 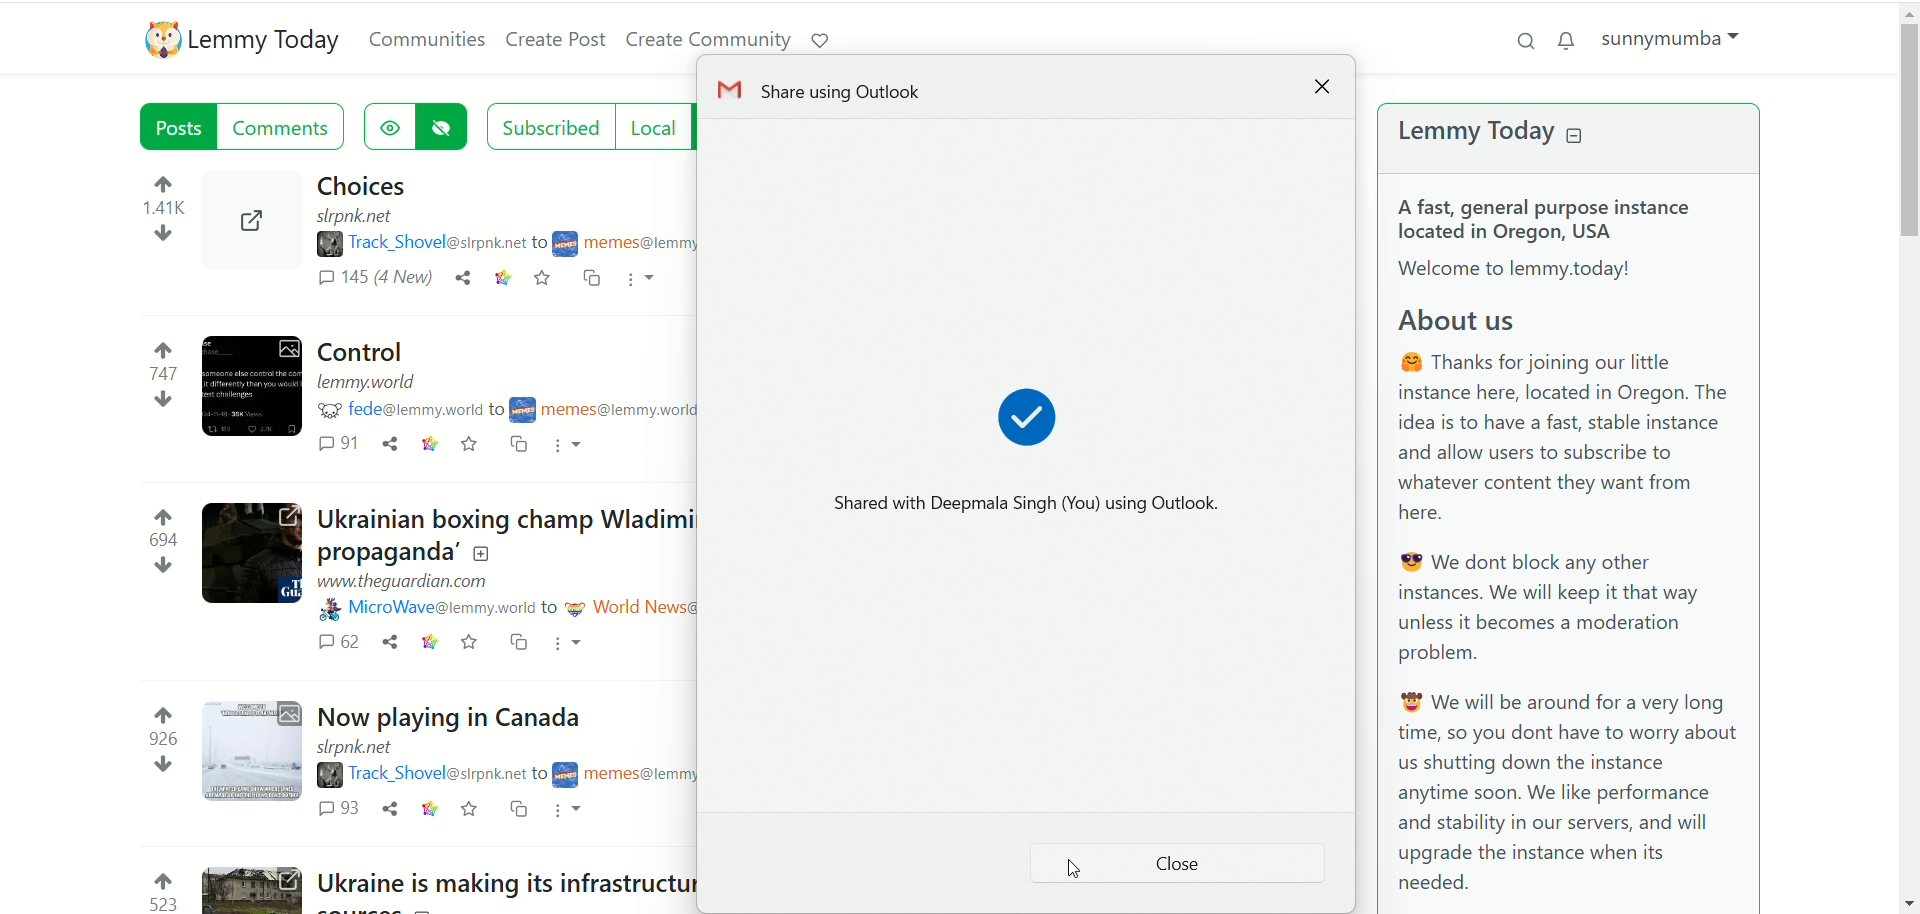 I want to click on sunnymumba(account), so click(x=1682, y=42).